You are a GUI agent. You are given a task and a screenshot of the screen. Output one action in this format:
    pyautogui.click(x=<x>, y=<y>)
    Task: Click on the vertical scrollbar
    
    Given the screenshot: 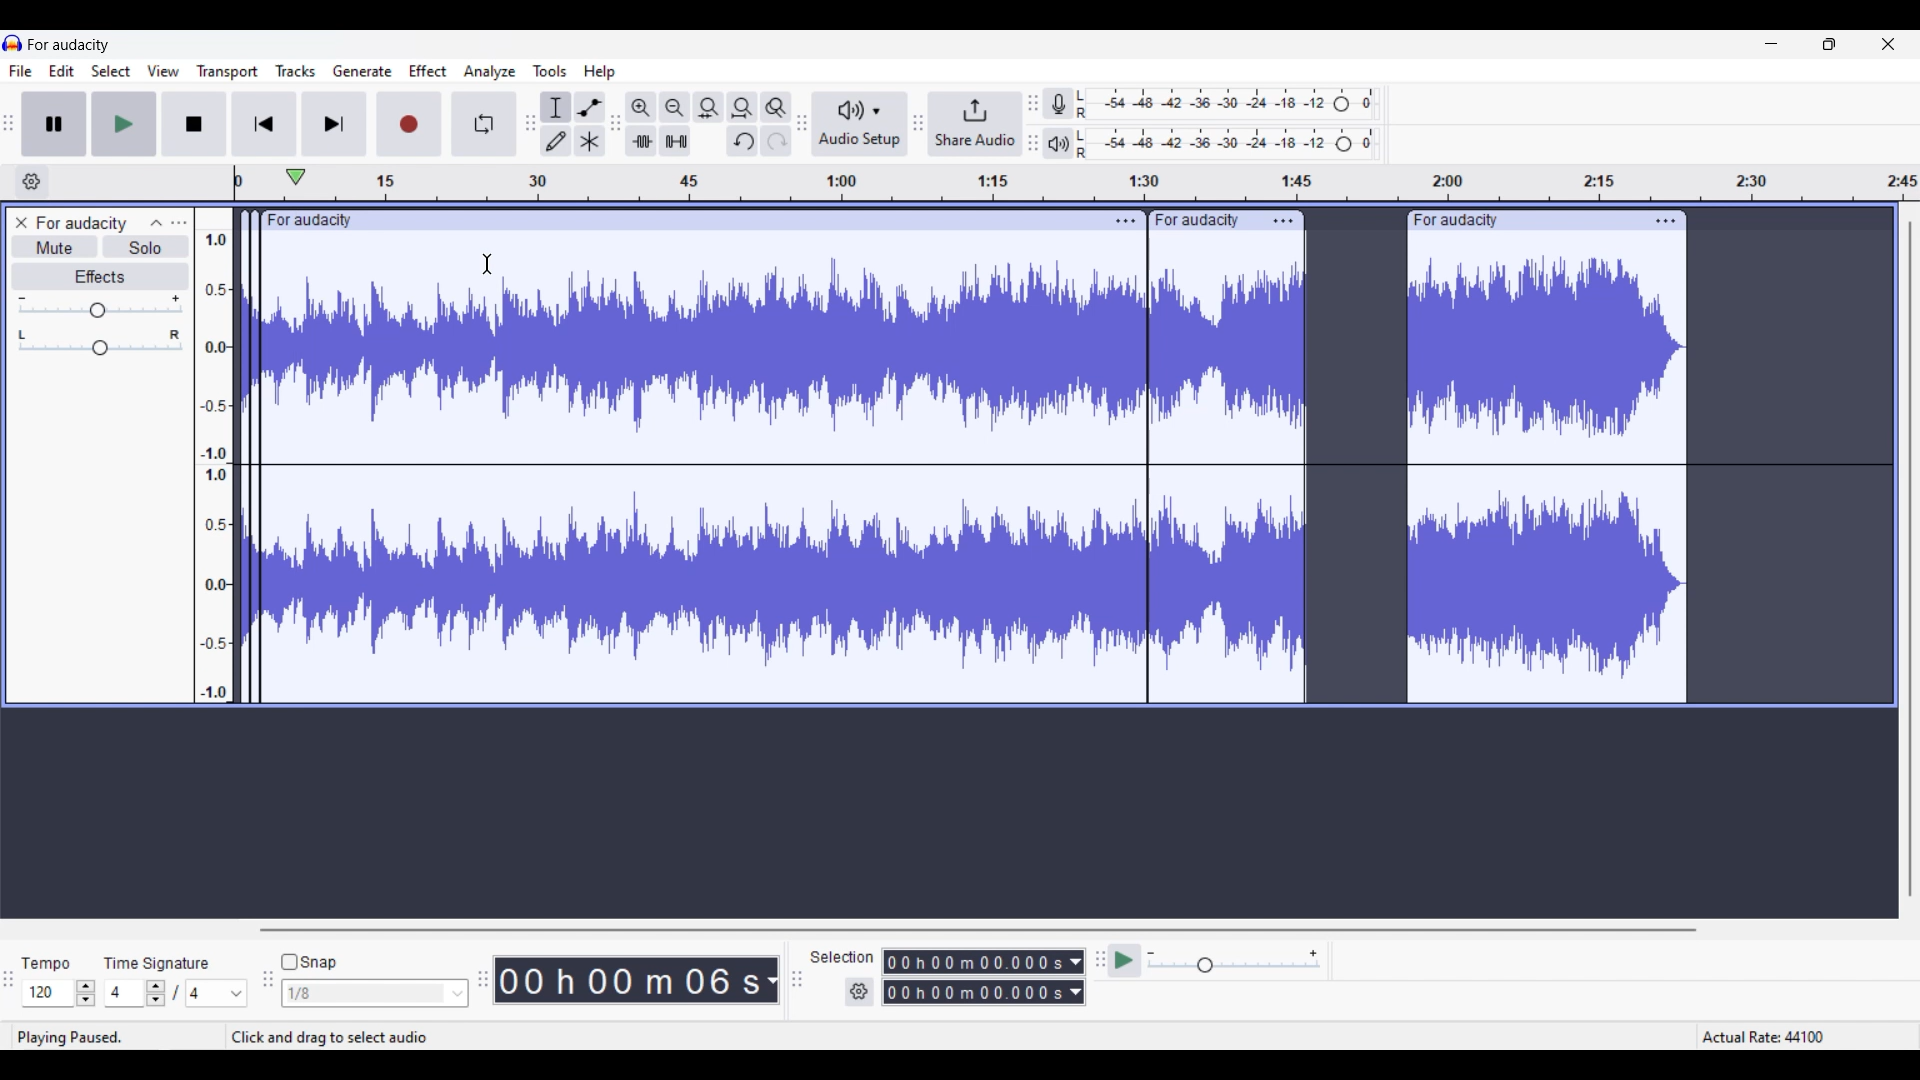 What is the action you would take?
    pyautogui.click(x=1911, y=561)
    